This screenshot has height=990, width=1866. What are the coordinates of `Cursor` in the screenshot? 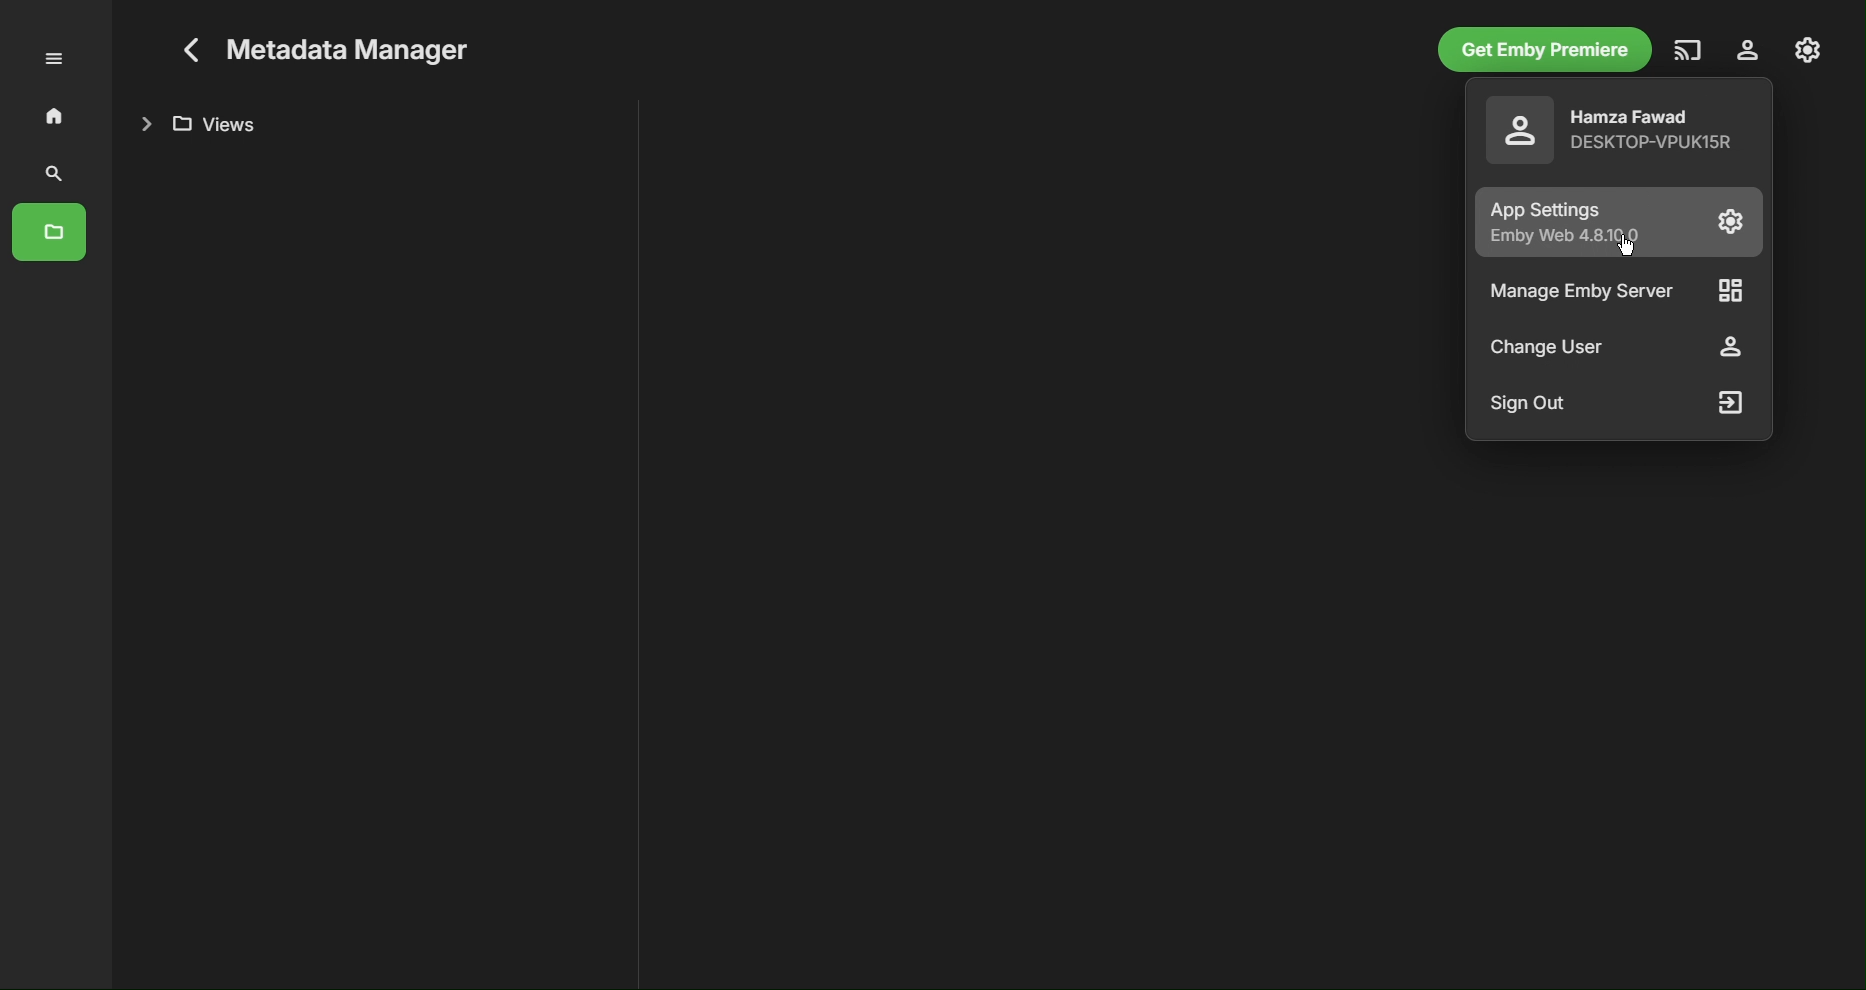 It's located at (1628, 244).